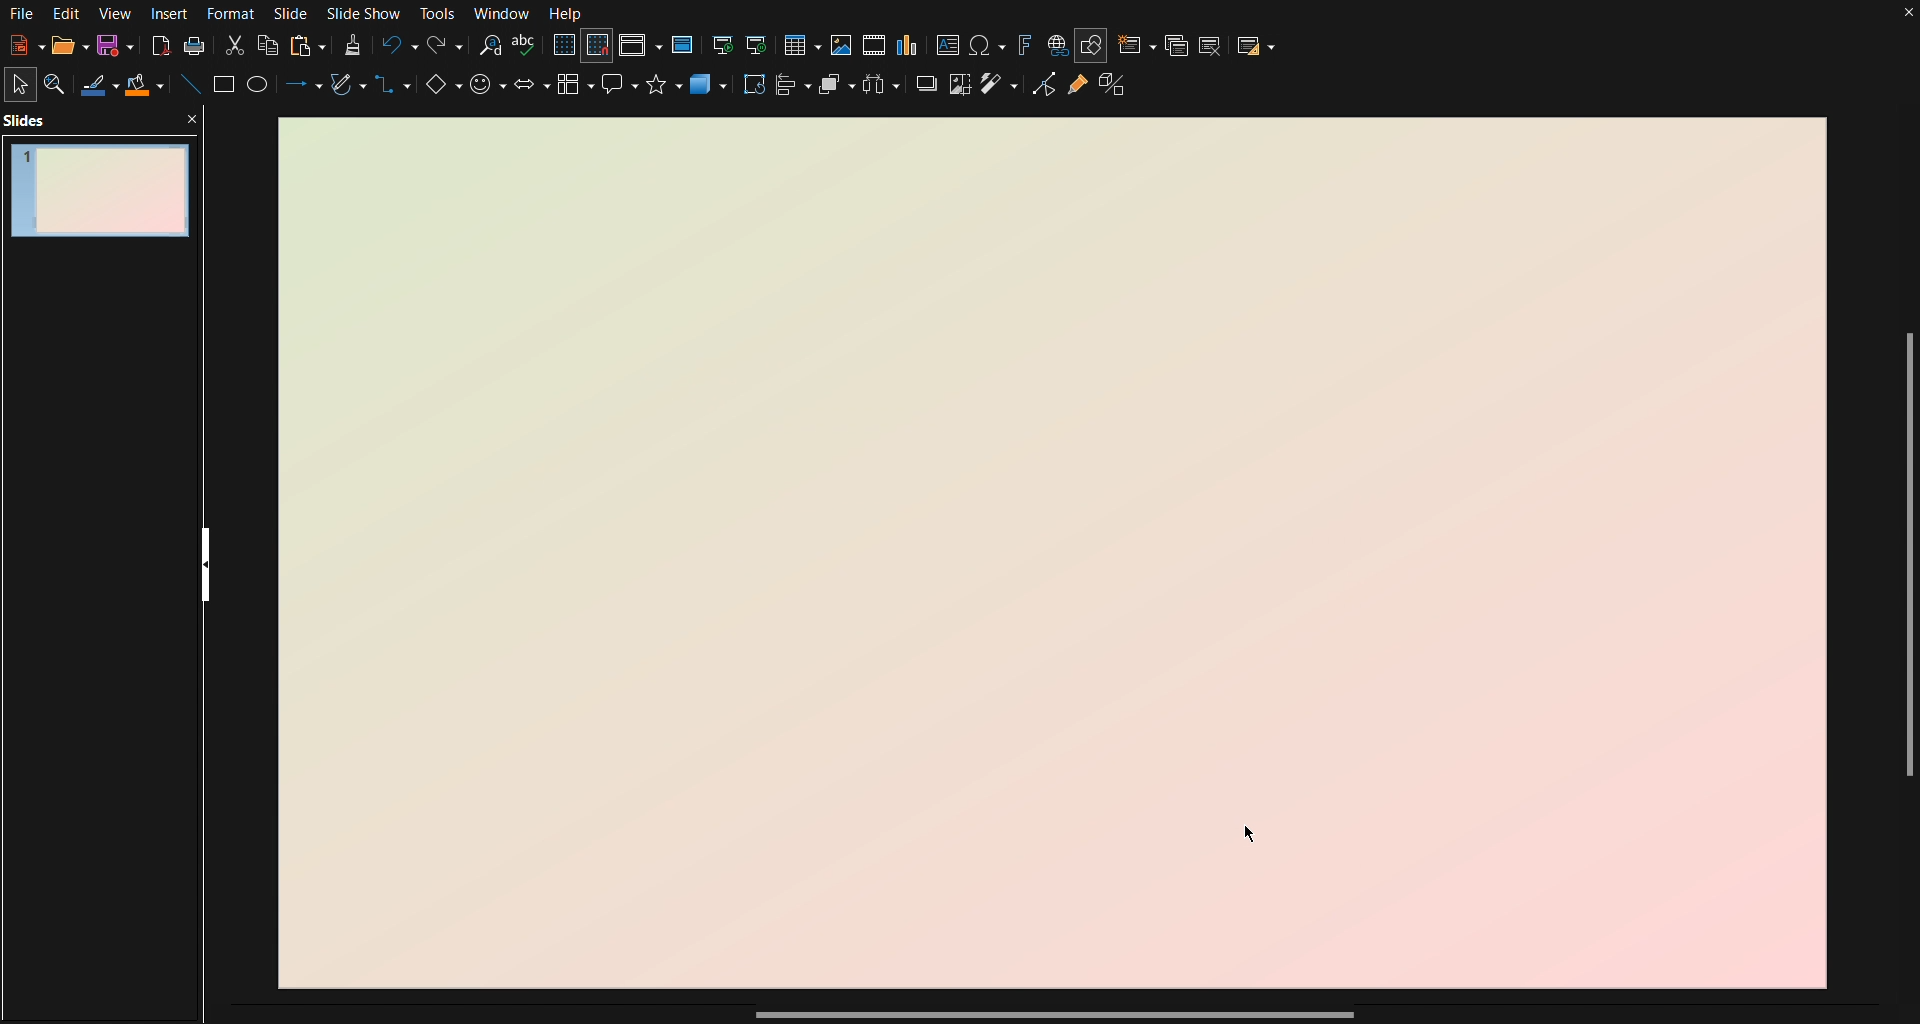  I want to click on Edit, so click(67, 14).